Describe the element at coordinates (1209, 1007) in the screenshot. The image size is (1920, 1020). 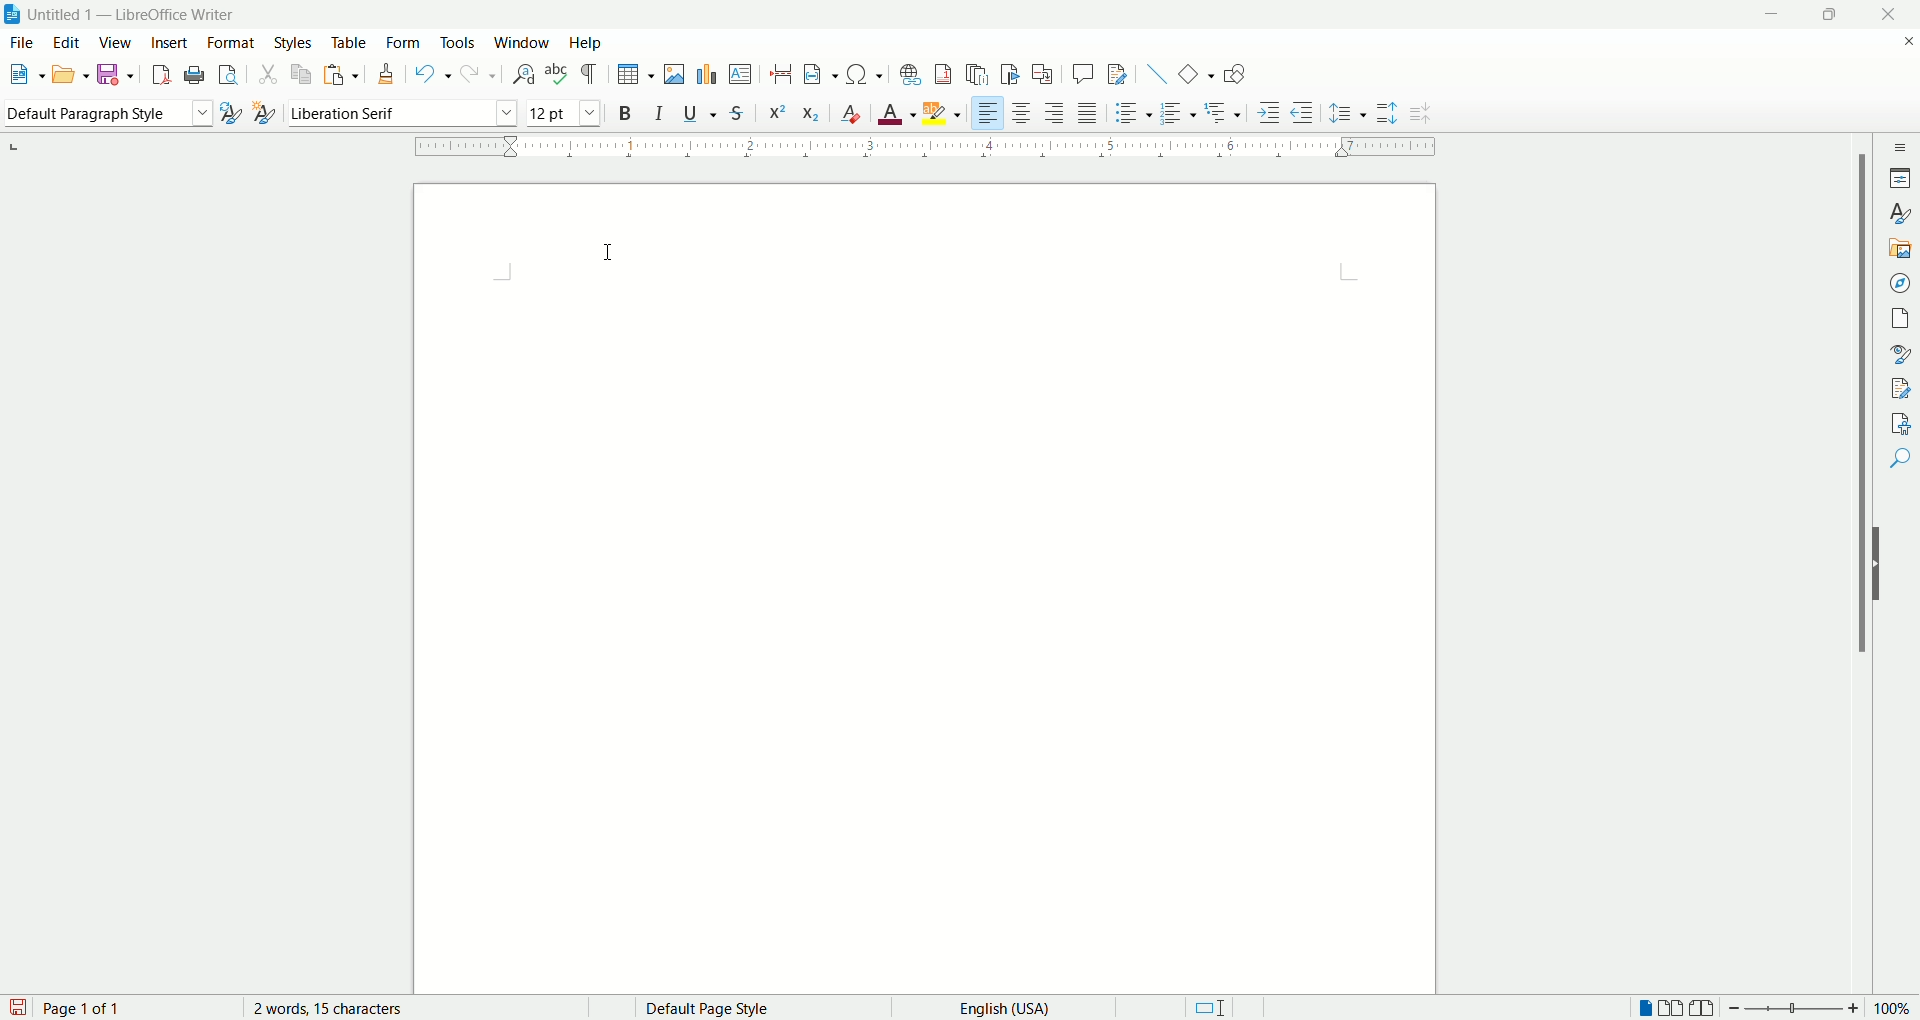
I see `standard selection` at that location.